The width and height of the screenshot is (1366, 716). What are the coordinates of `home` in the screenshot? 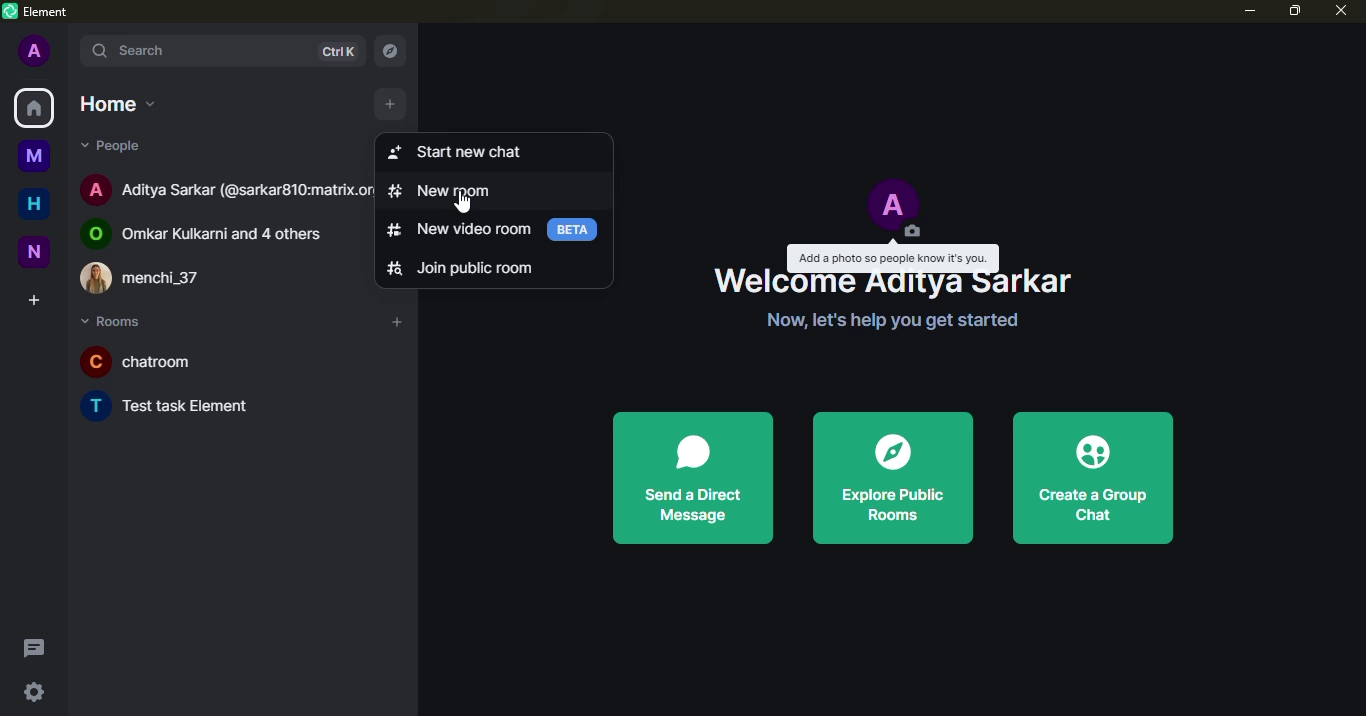 It's located at (35, 204).